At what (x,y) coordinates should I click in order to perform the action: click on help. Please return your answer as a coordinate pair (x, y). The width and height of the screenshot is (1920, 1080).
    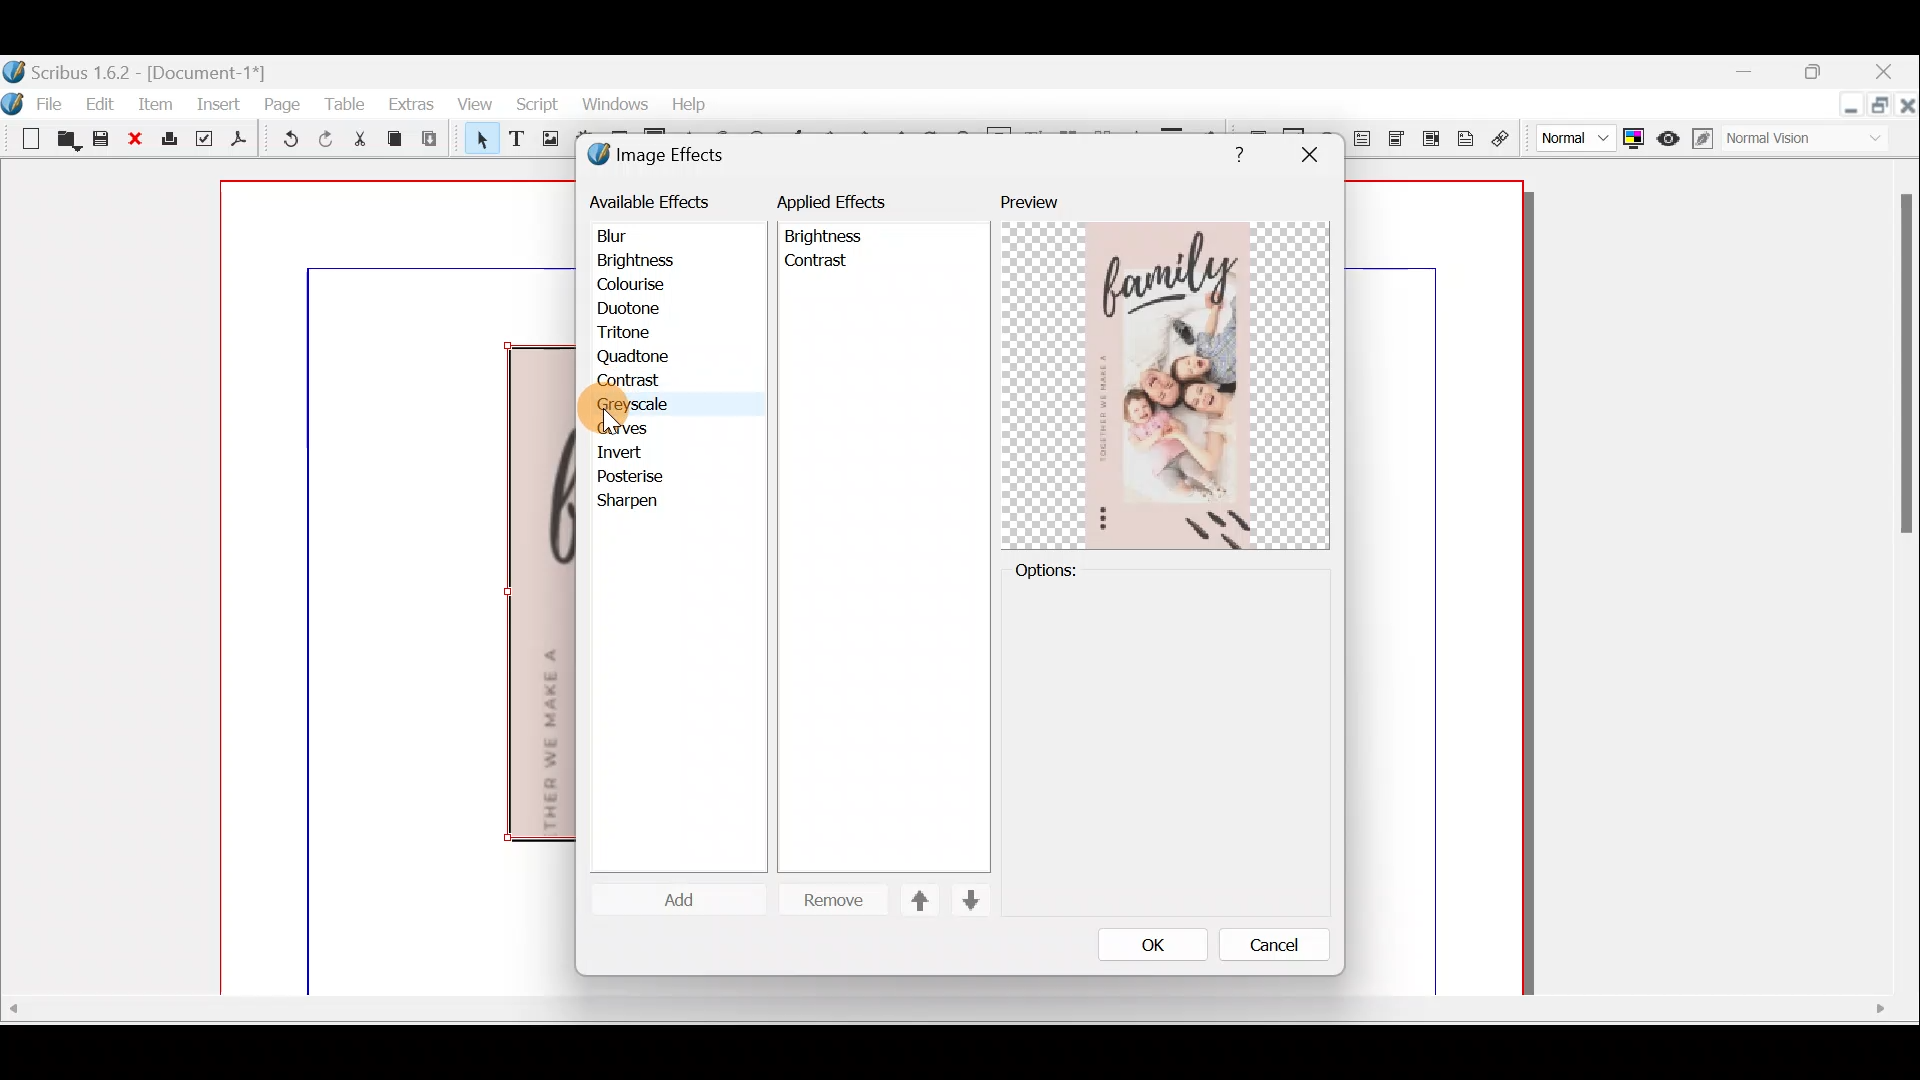
    Looking at the image, I should click on (693, 106).